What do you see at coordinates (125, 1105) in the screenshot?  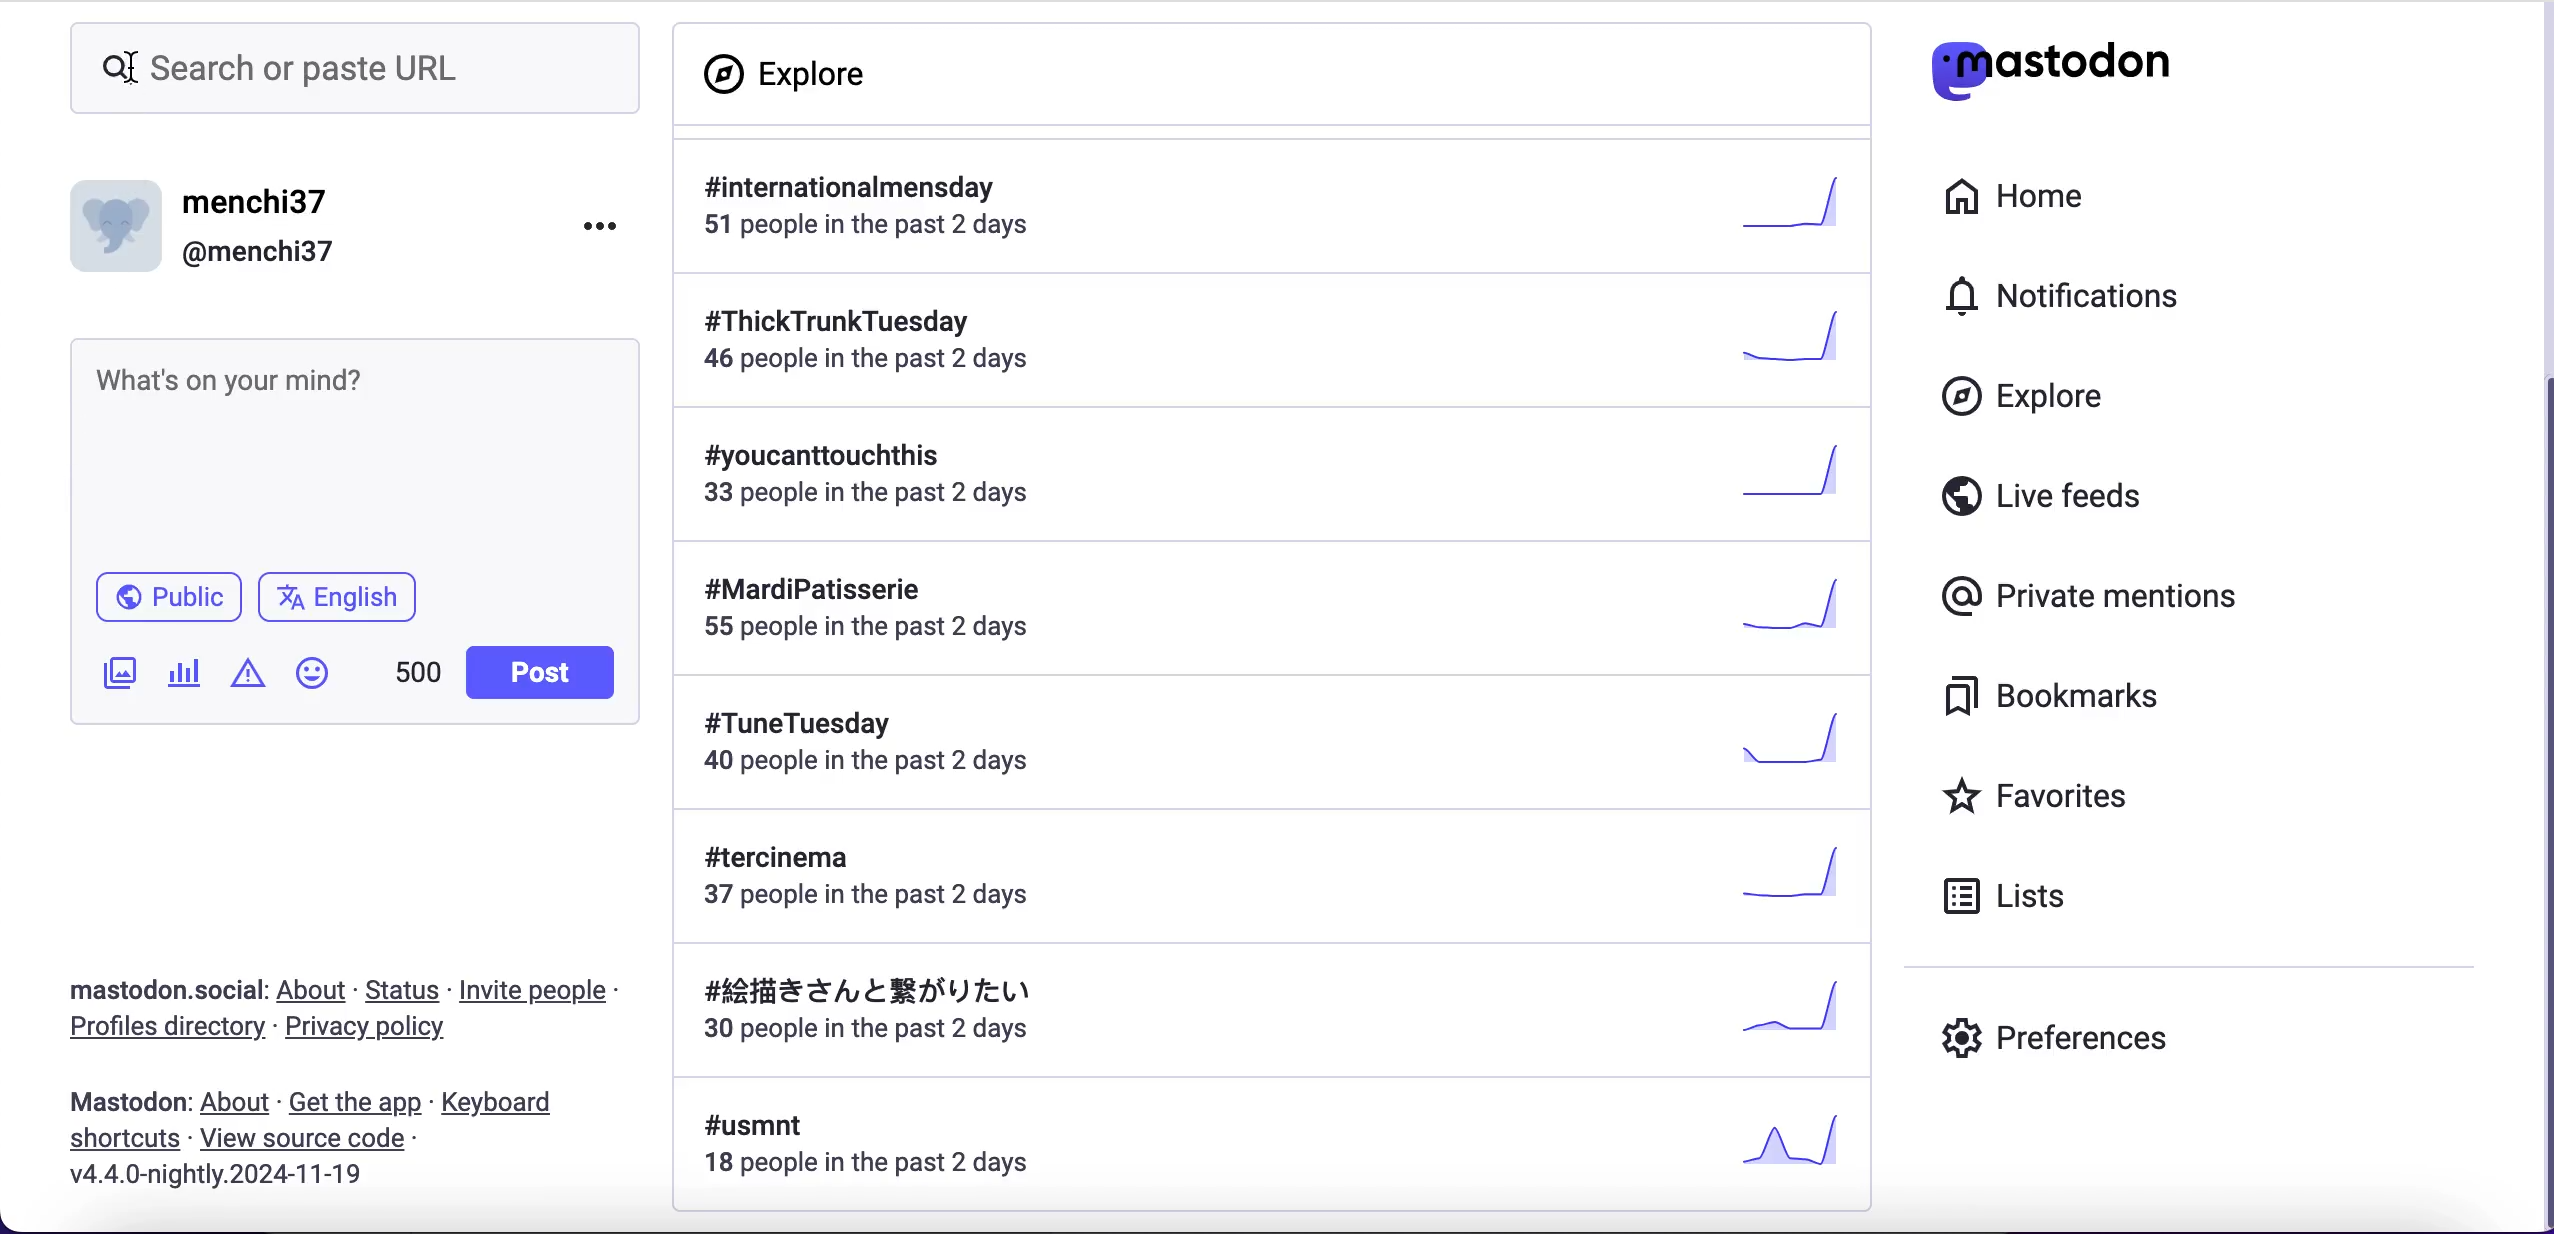 I see `mastodon` at bounding box center [125, 1105].